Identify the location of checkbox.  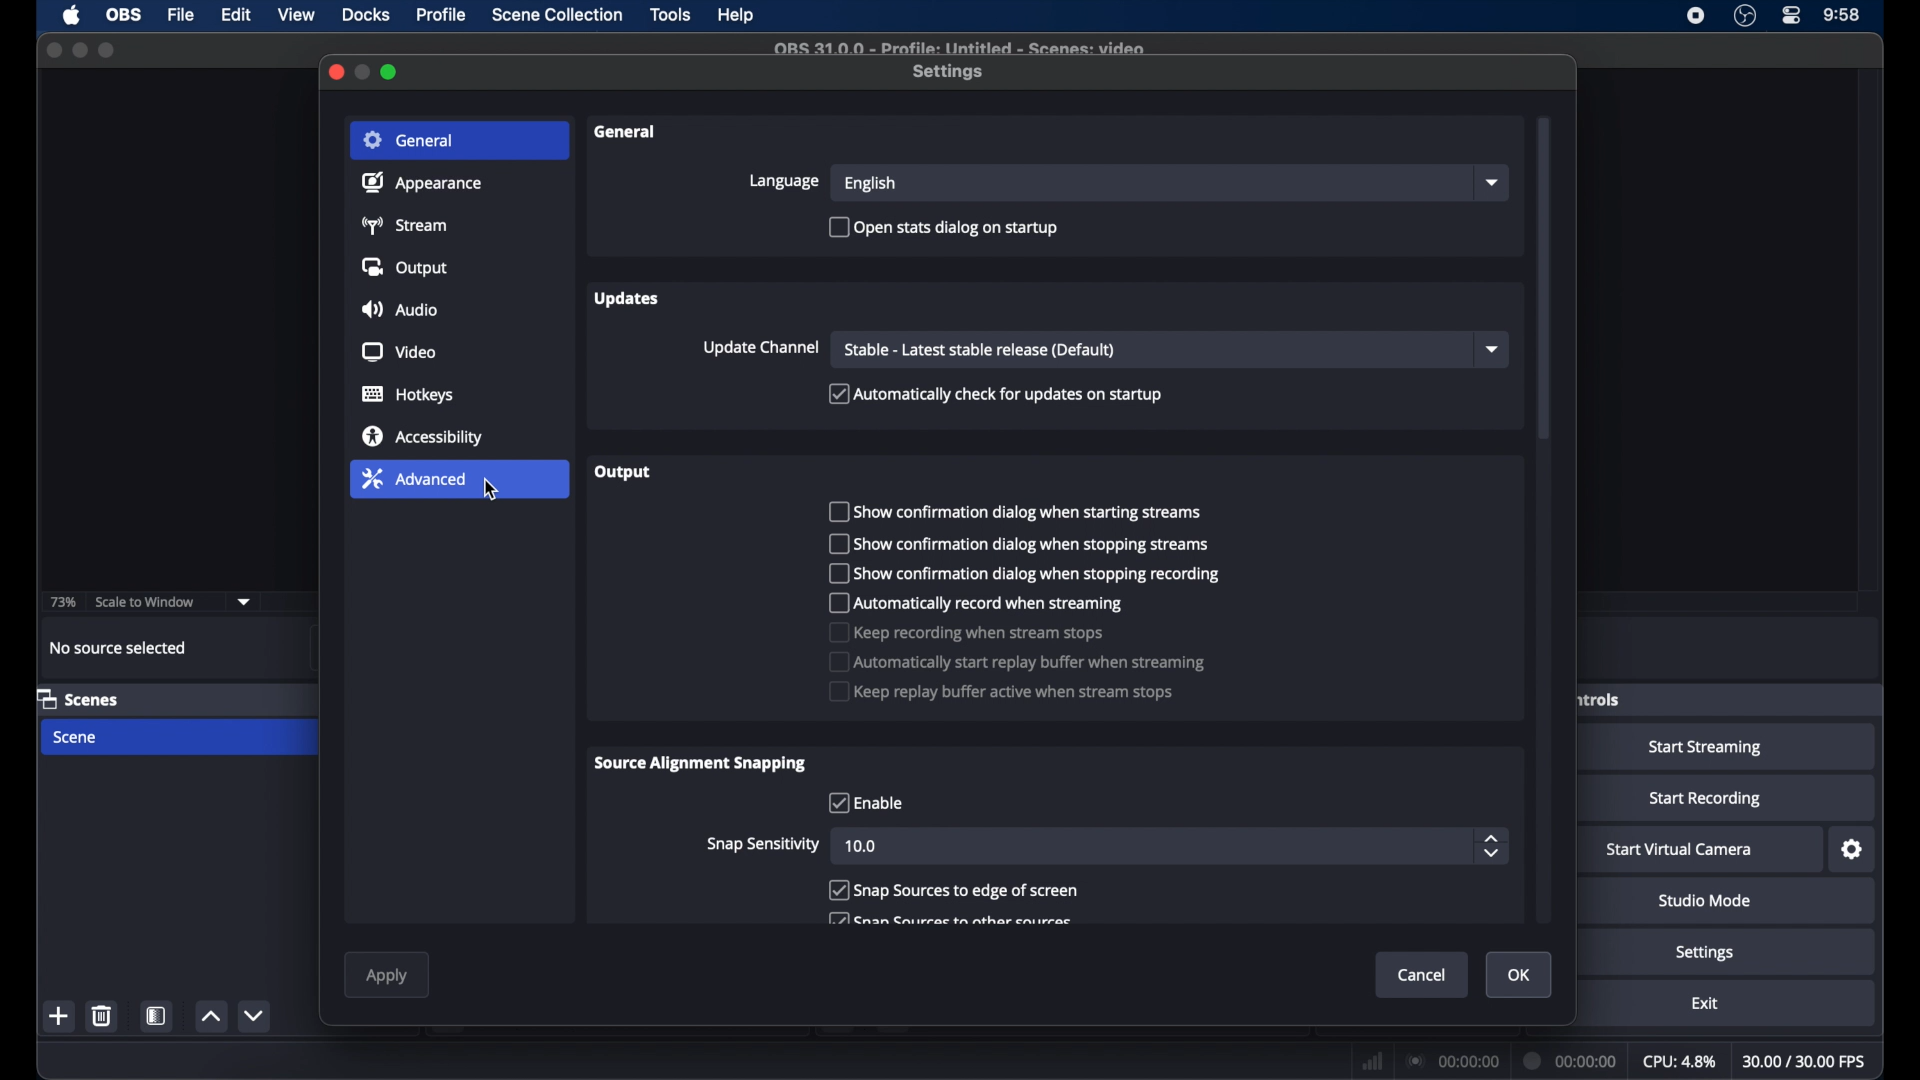
(1015, 662).